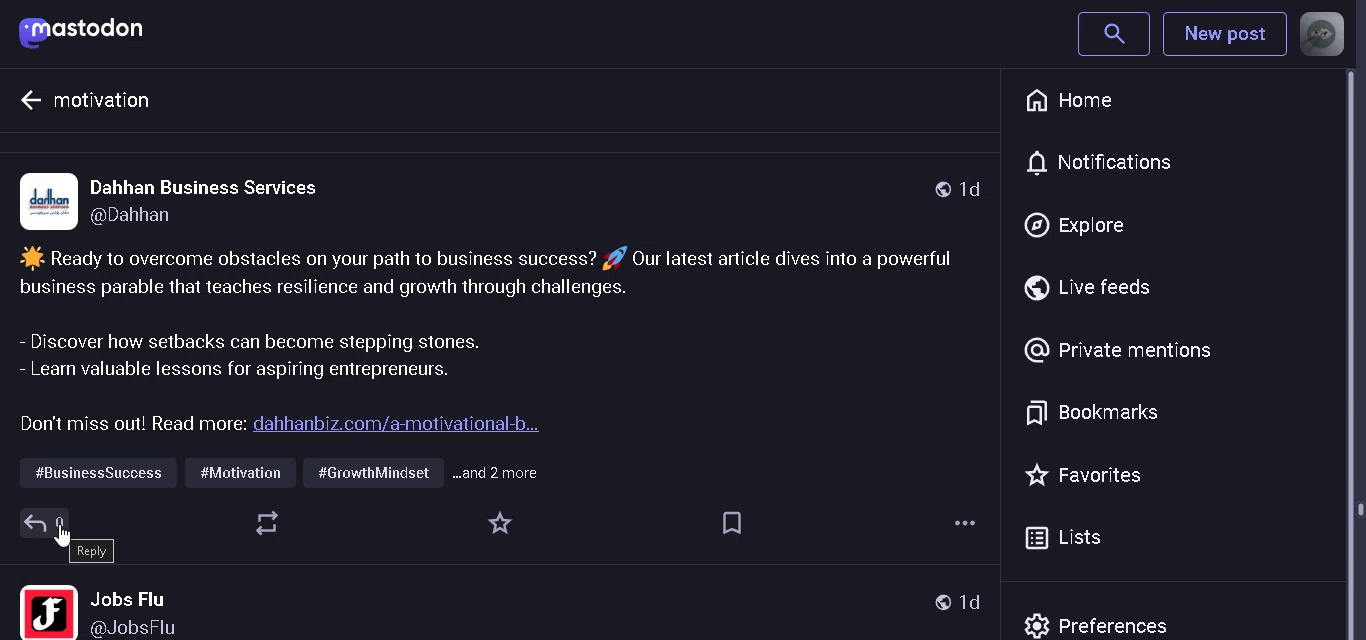  Describe the element at coordinates (92, 551) in the screenshot. I see `reply` at that location.